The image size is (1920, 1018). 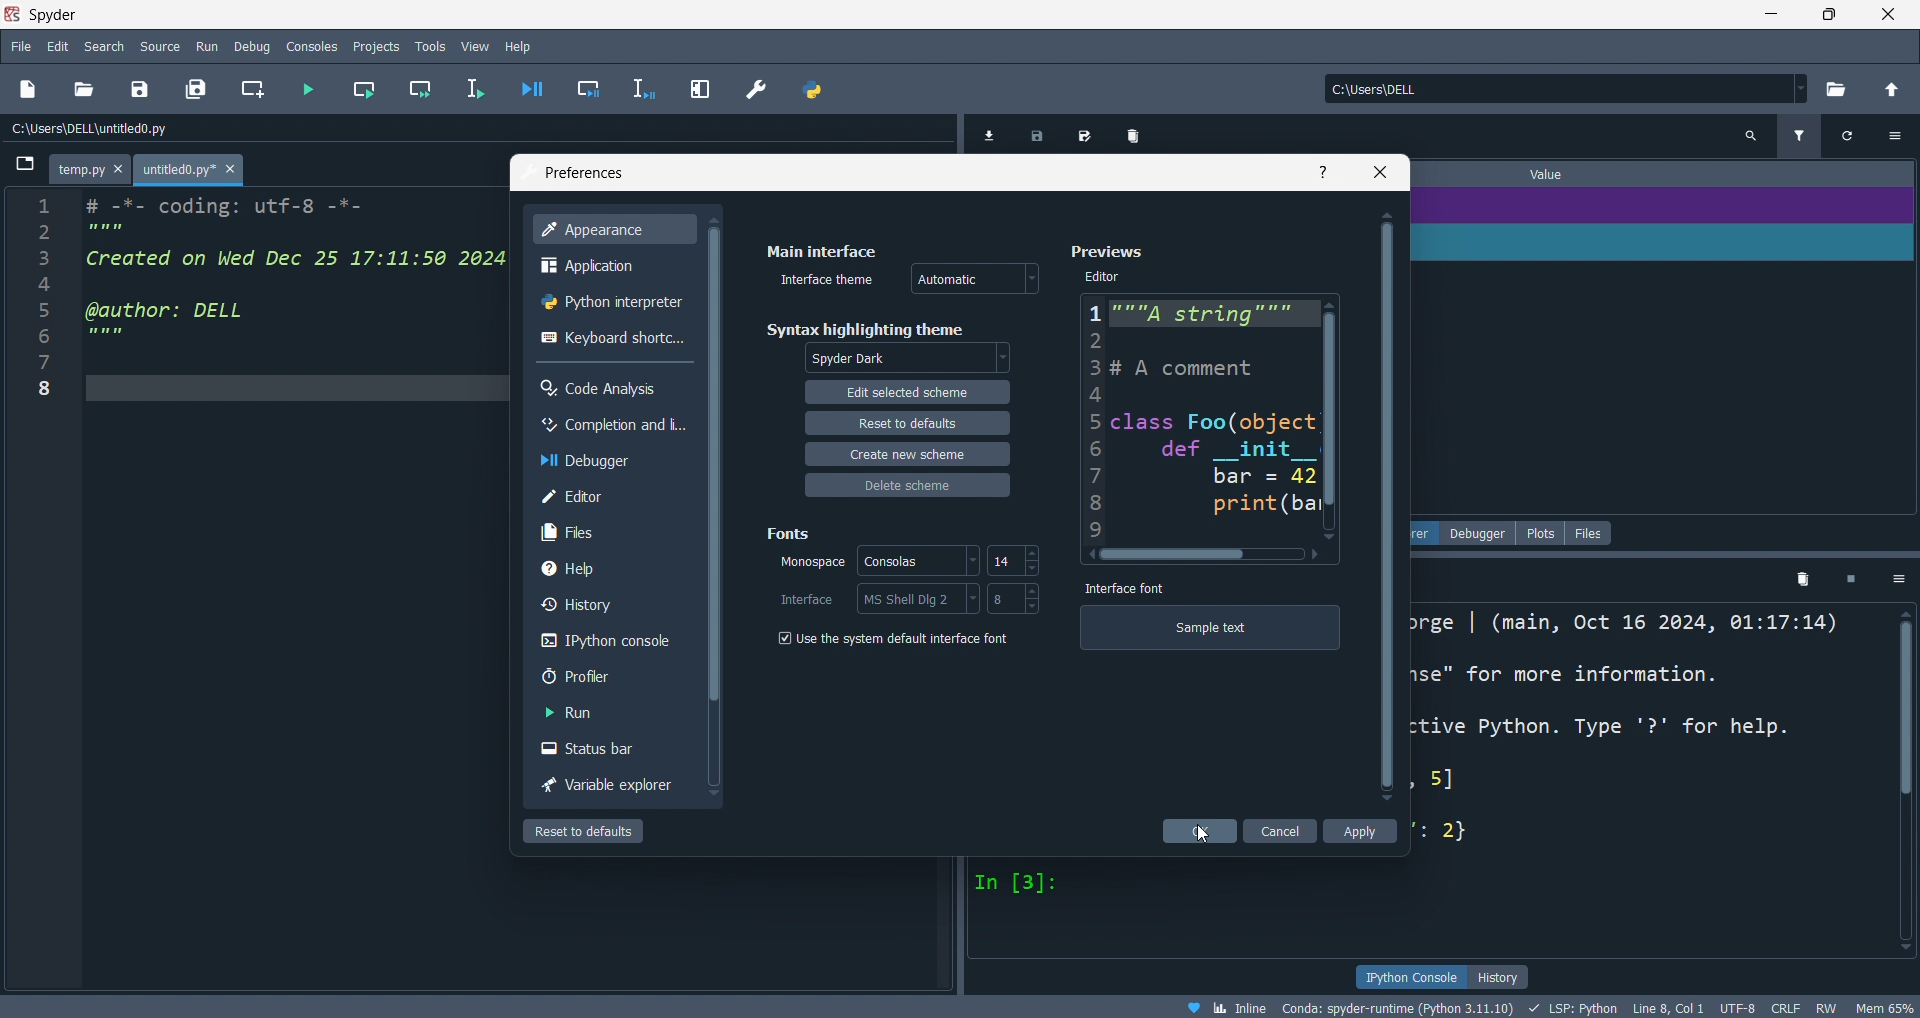 What do you see at coordinates (1851, 140) in the screenshot?
I see `refresh` at bounding box center [1851, 140].